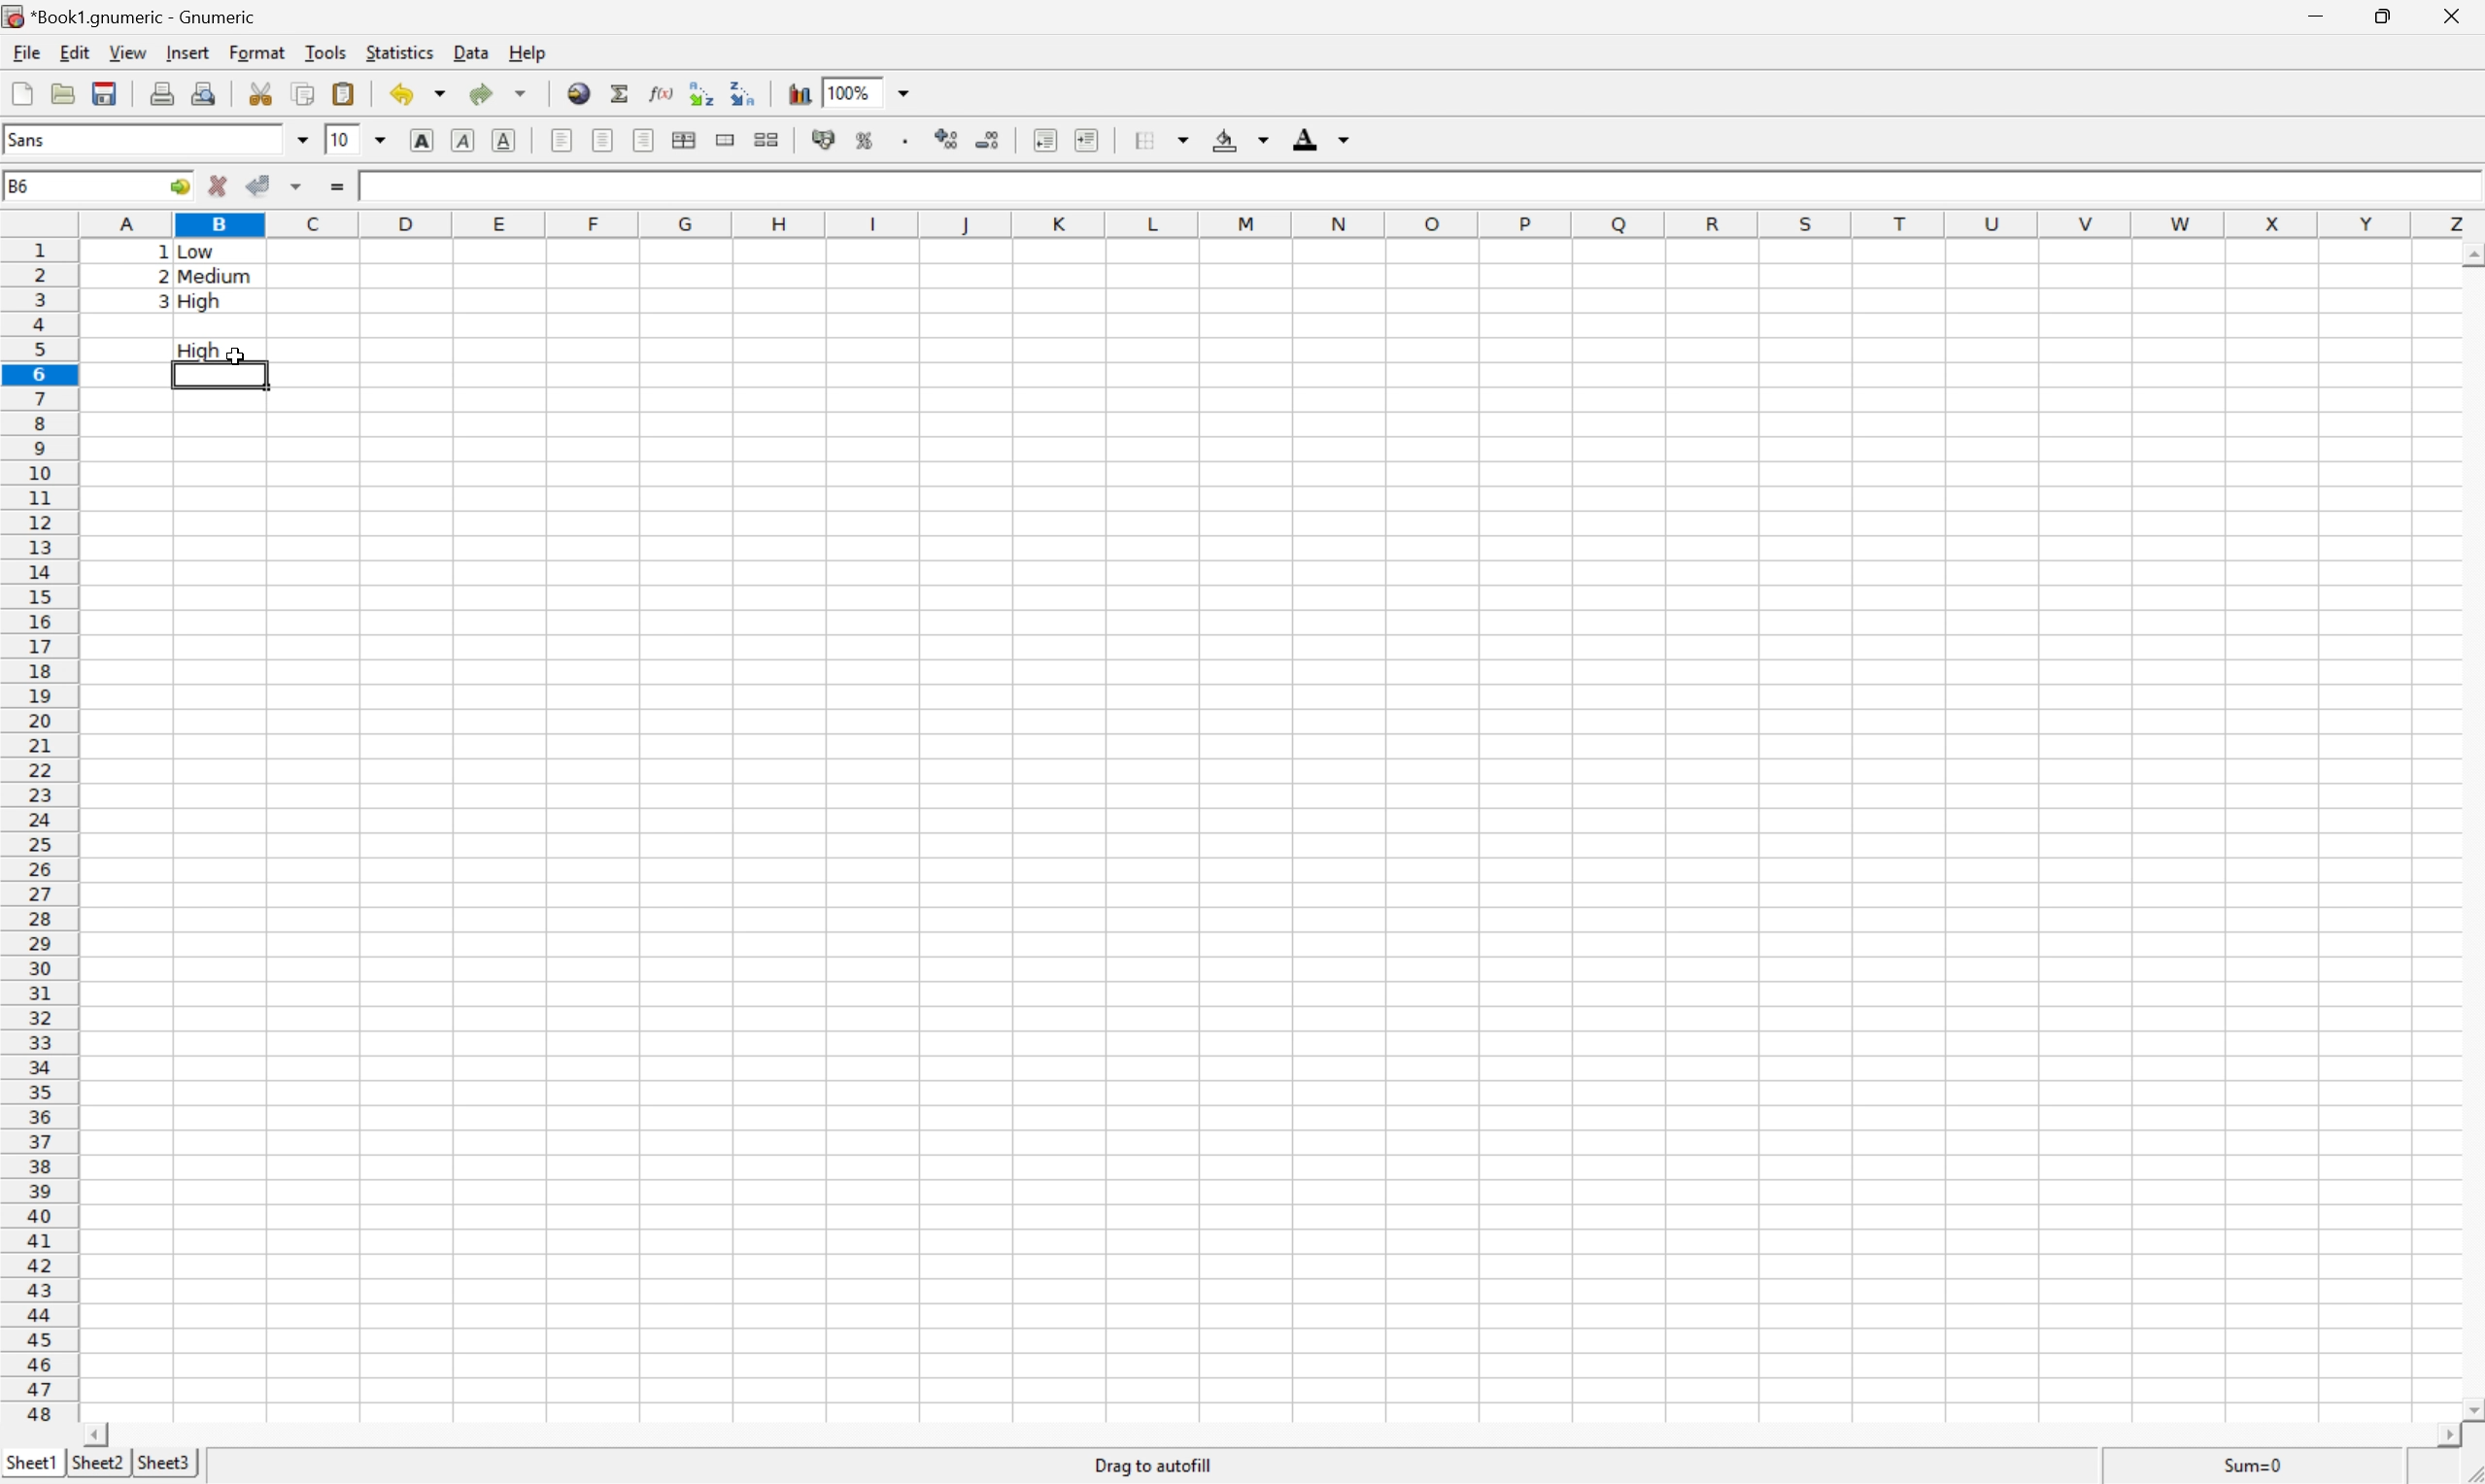 The image size is (2485, 1484). I want to click on Align Left, so click(562, 138).